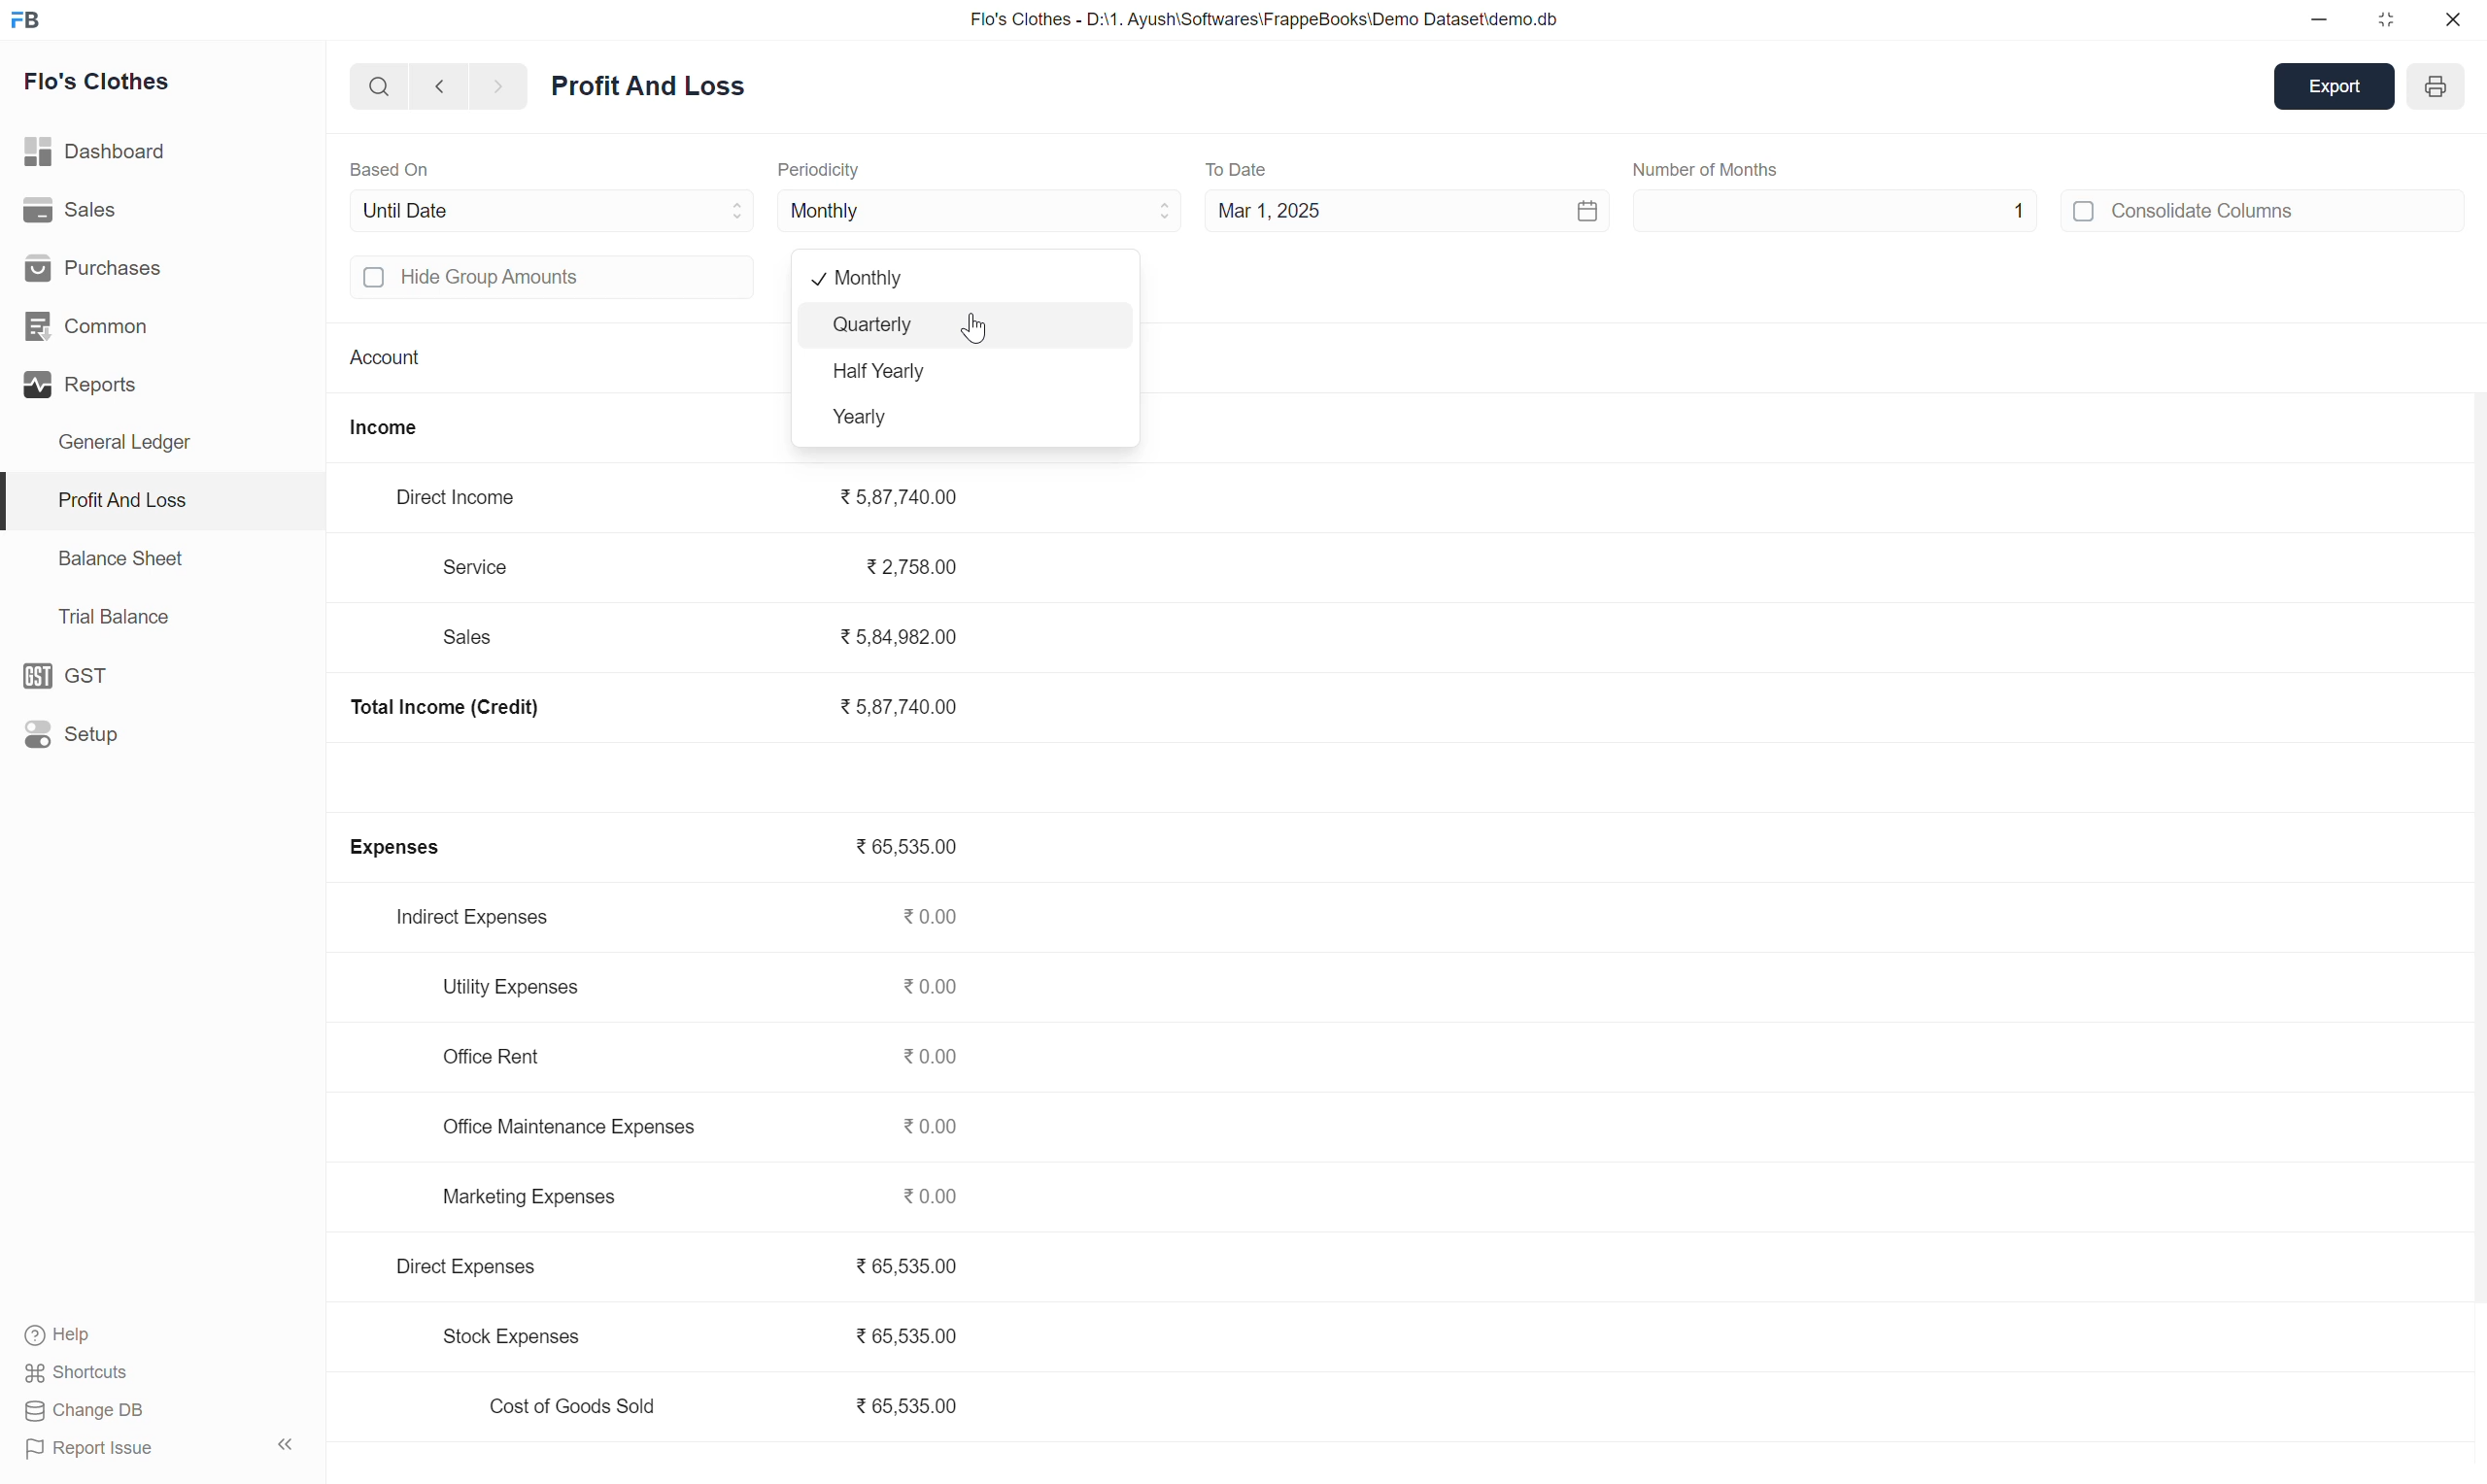  What do you see at coordinates (1721, 165) in the screenshot?
I see `Number of Months` at bounding box center [1721, 165].